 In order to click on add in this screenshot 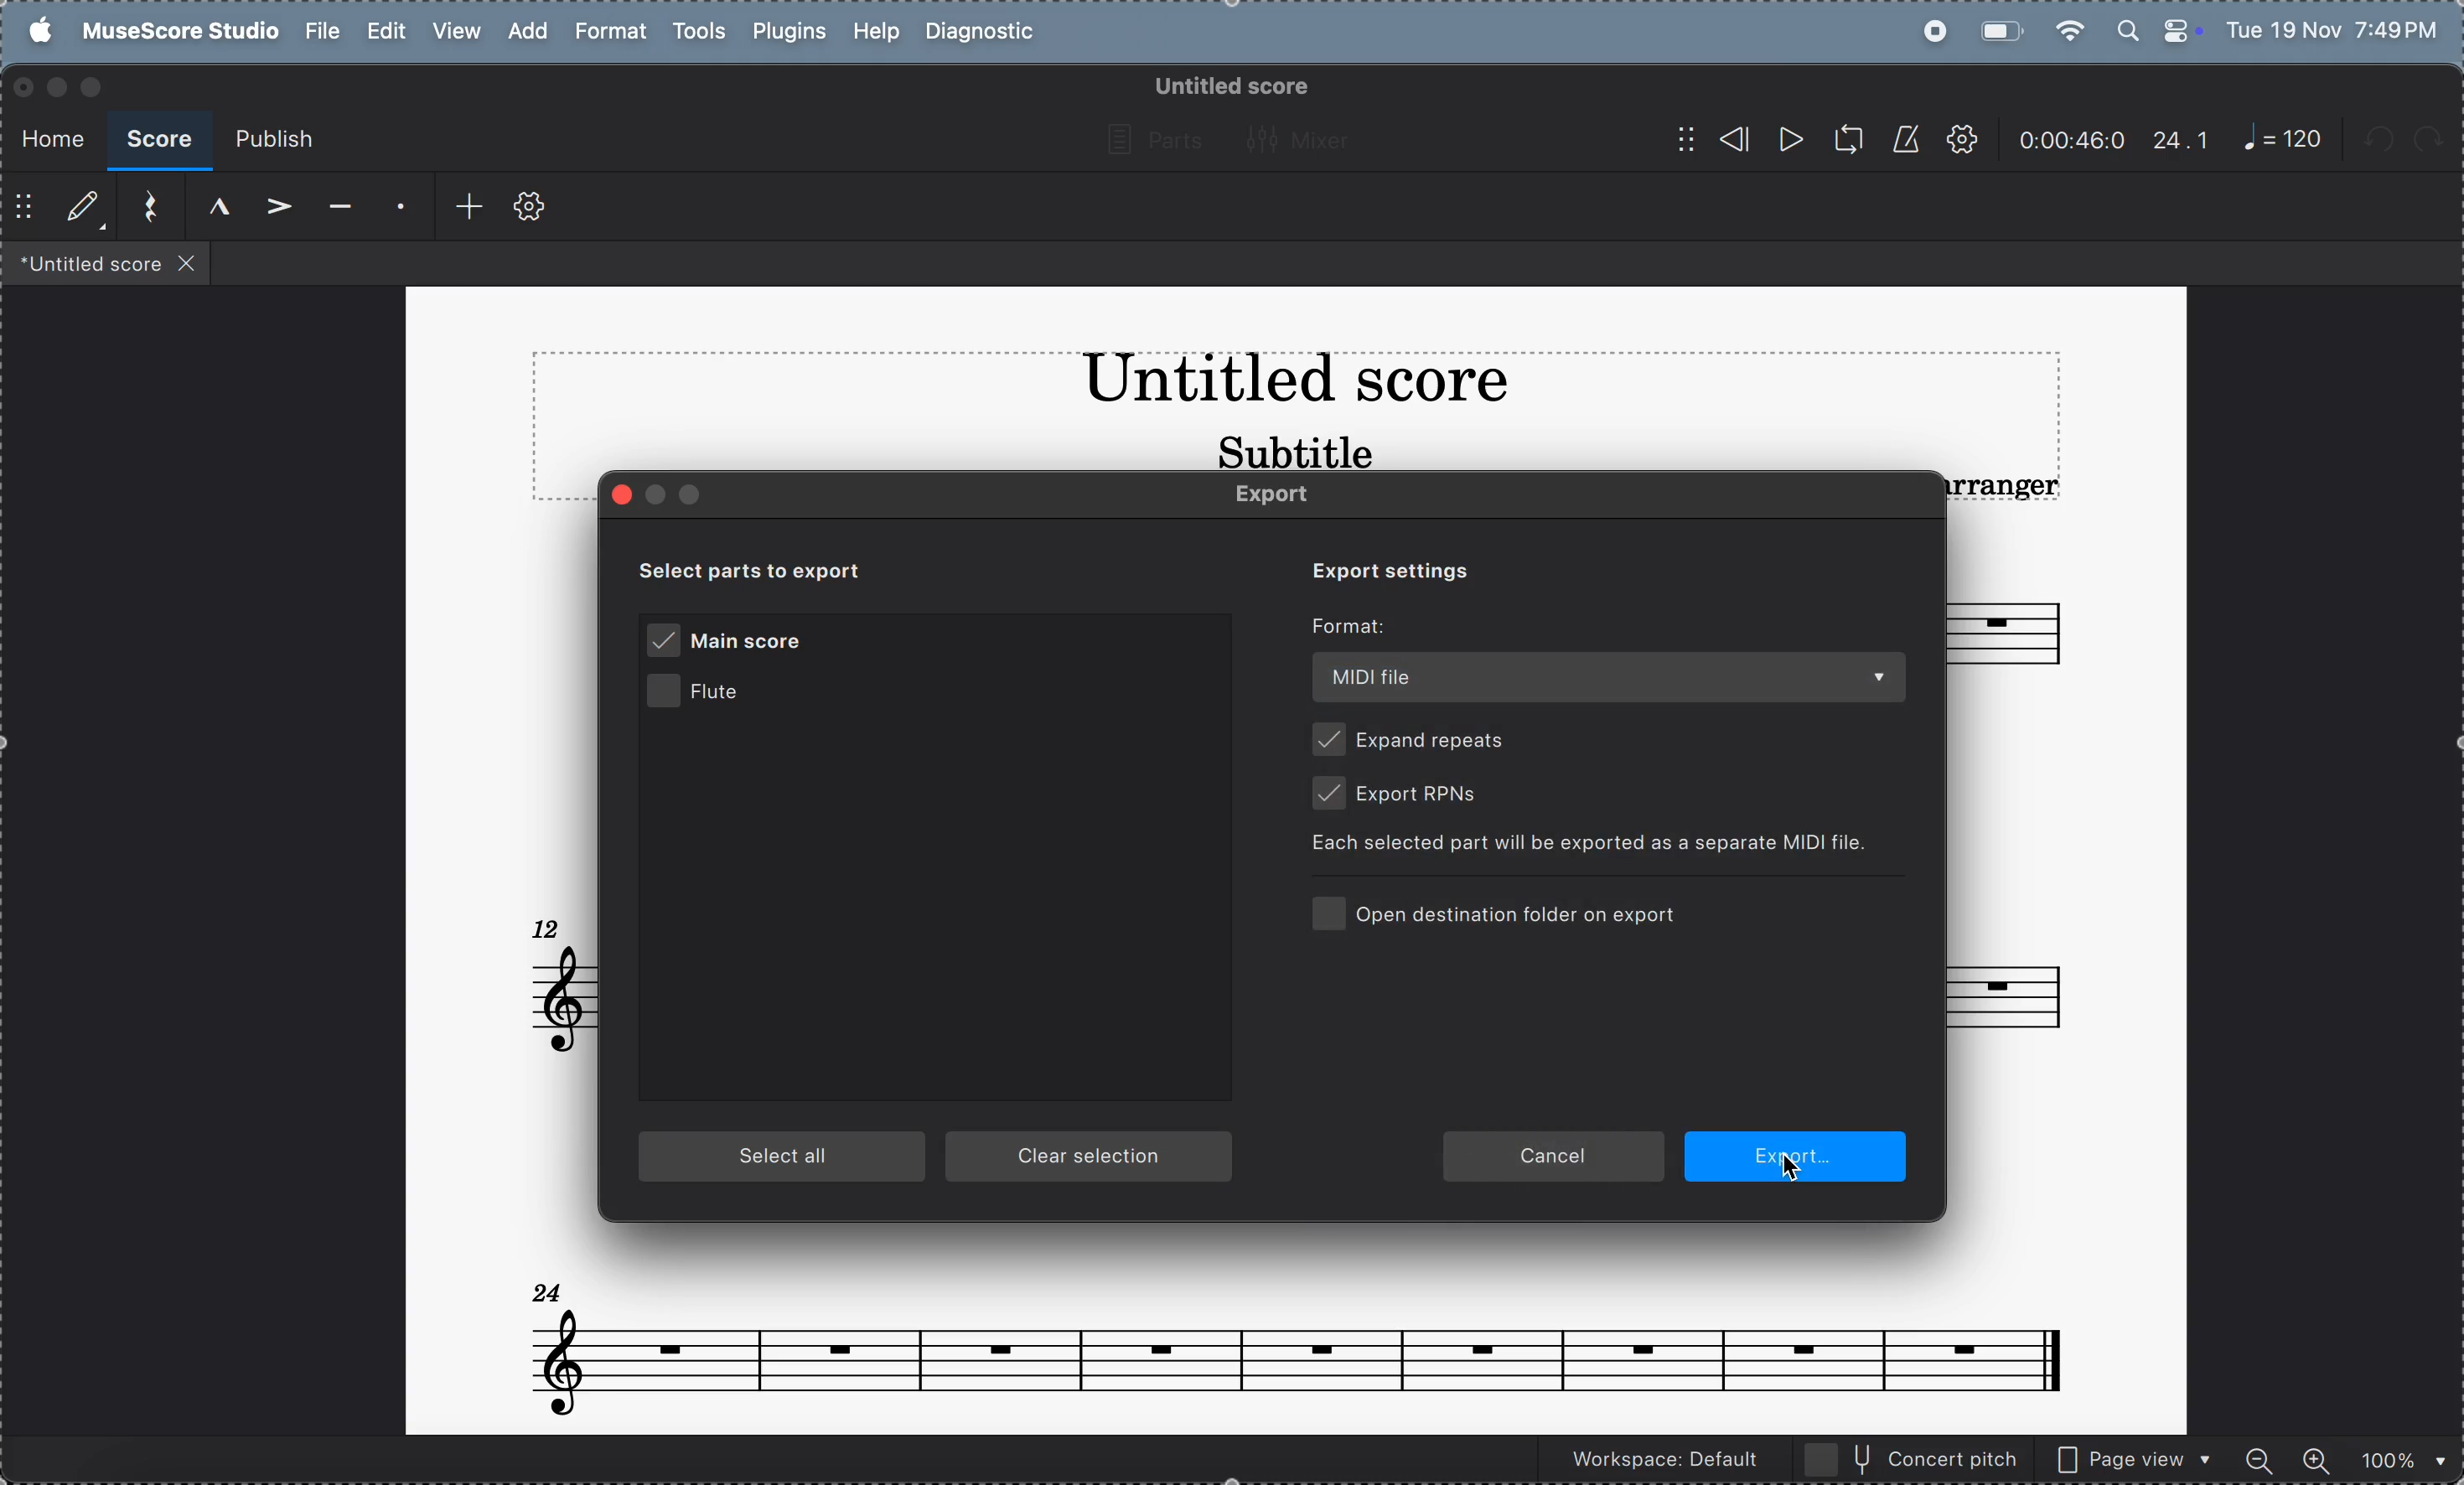, I will do `click(524, 30)`.